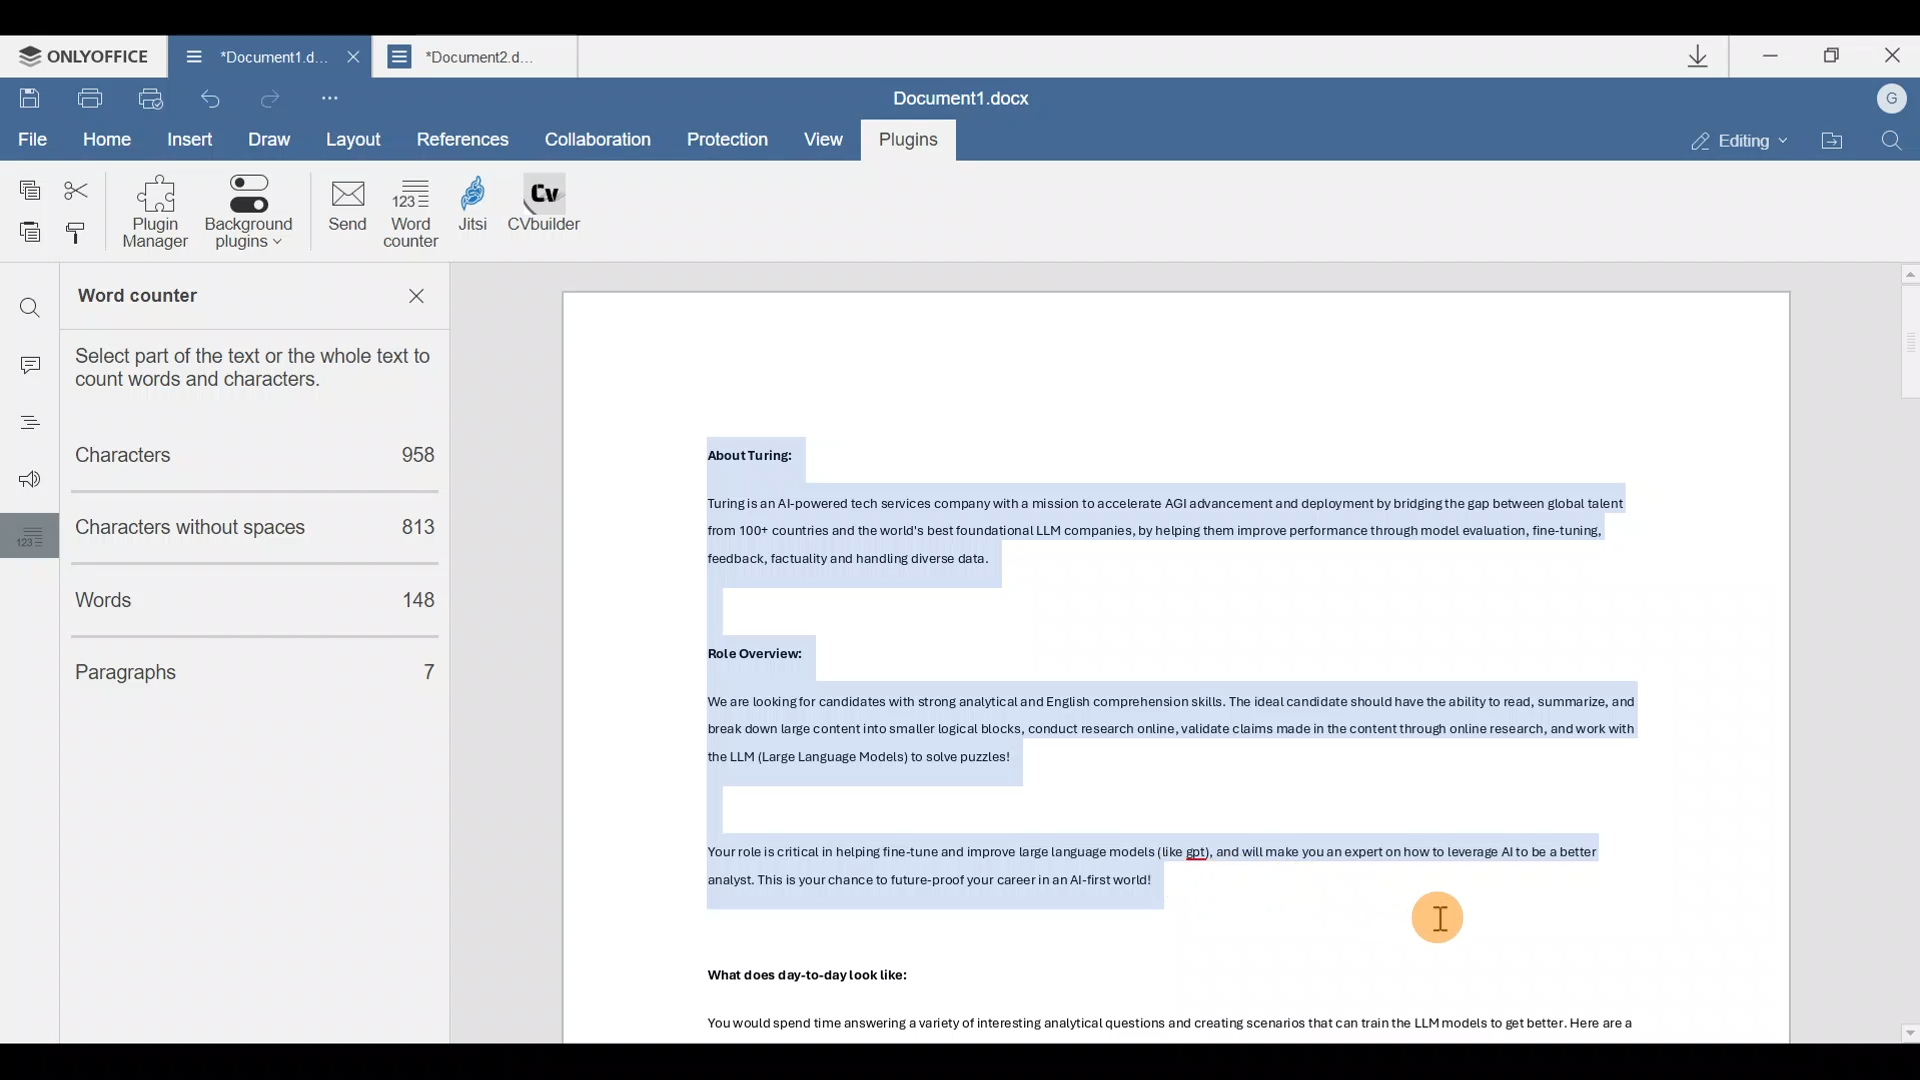 Image resolution: width=1920 pixels, height=1080 pixels. What do you see at coordinates (727, 138) in the screenshot?
I see `Protection` at bounding box center [727, 138].